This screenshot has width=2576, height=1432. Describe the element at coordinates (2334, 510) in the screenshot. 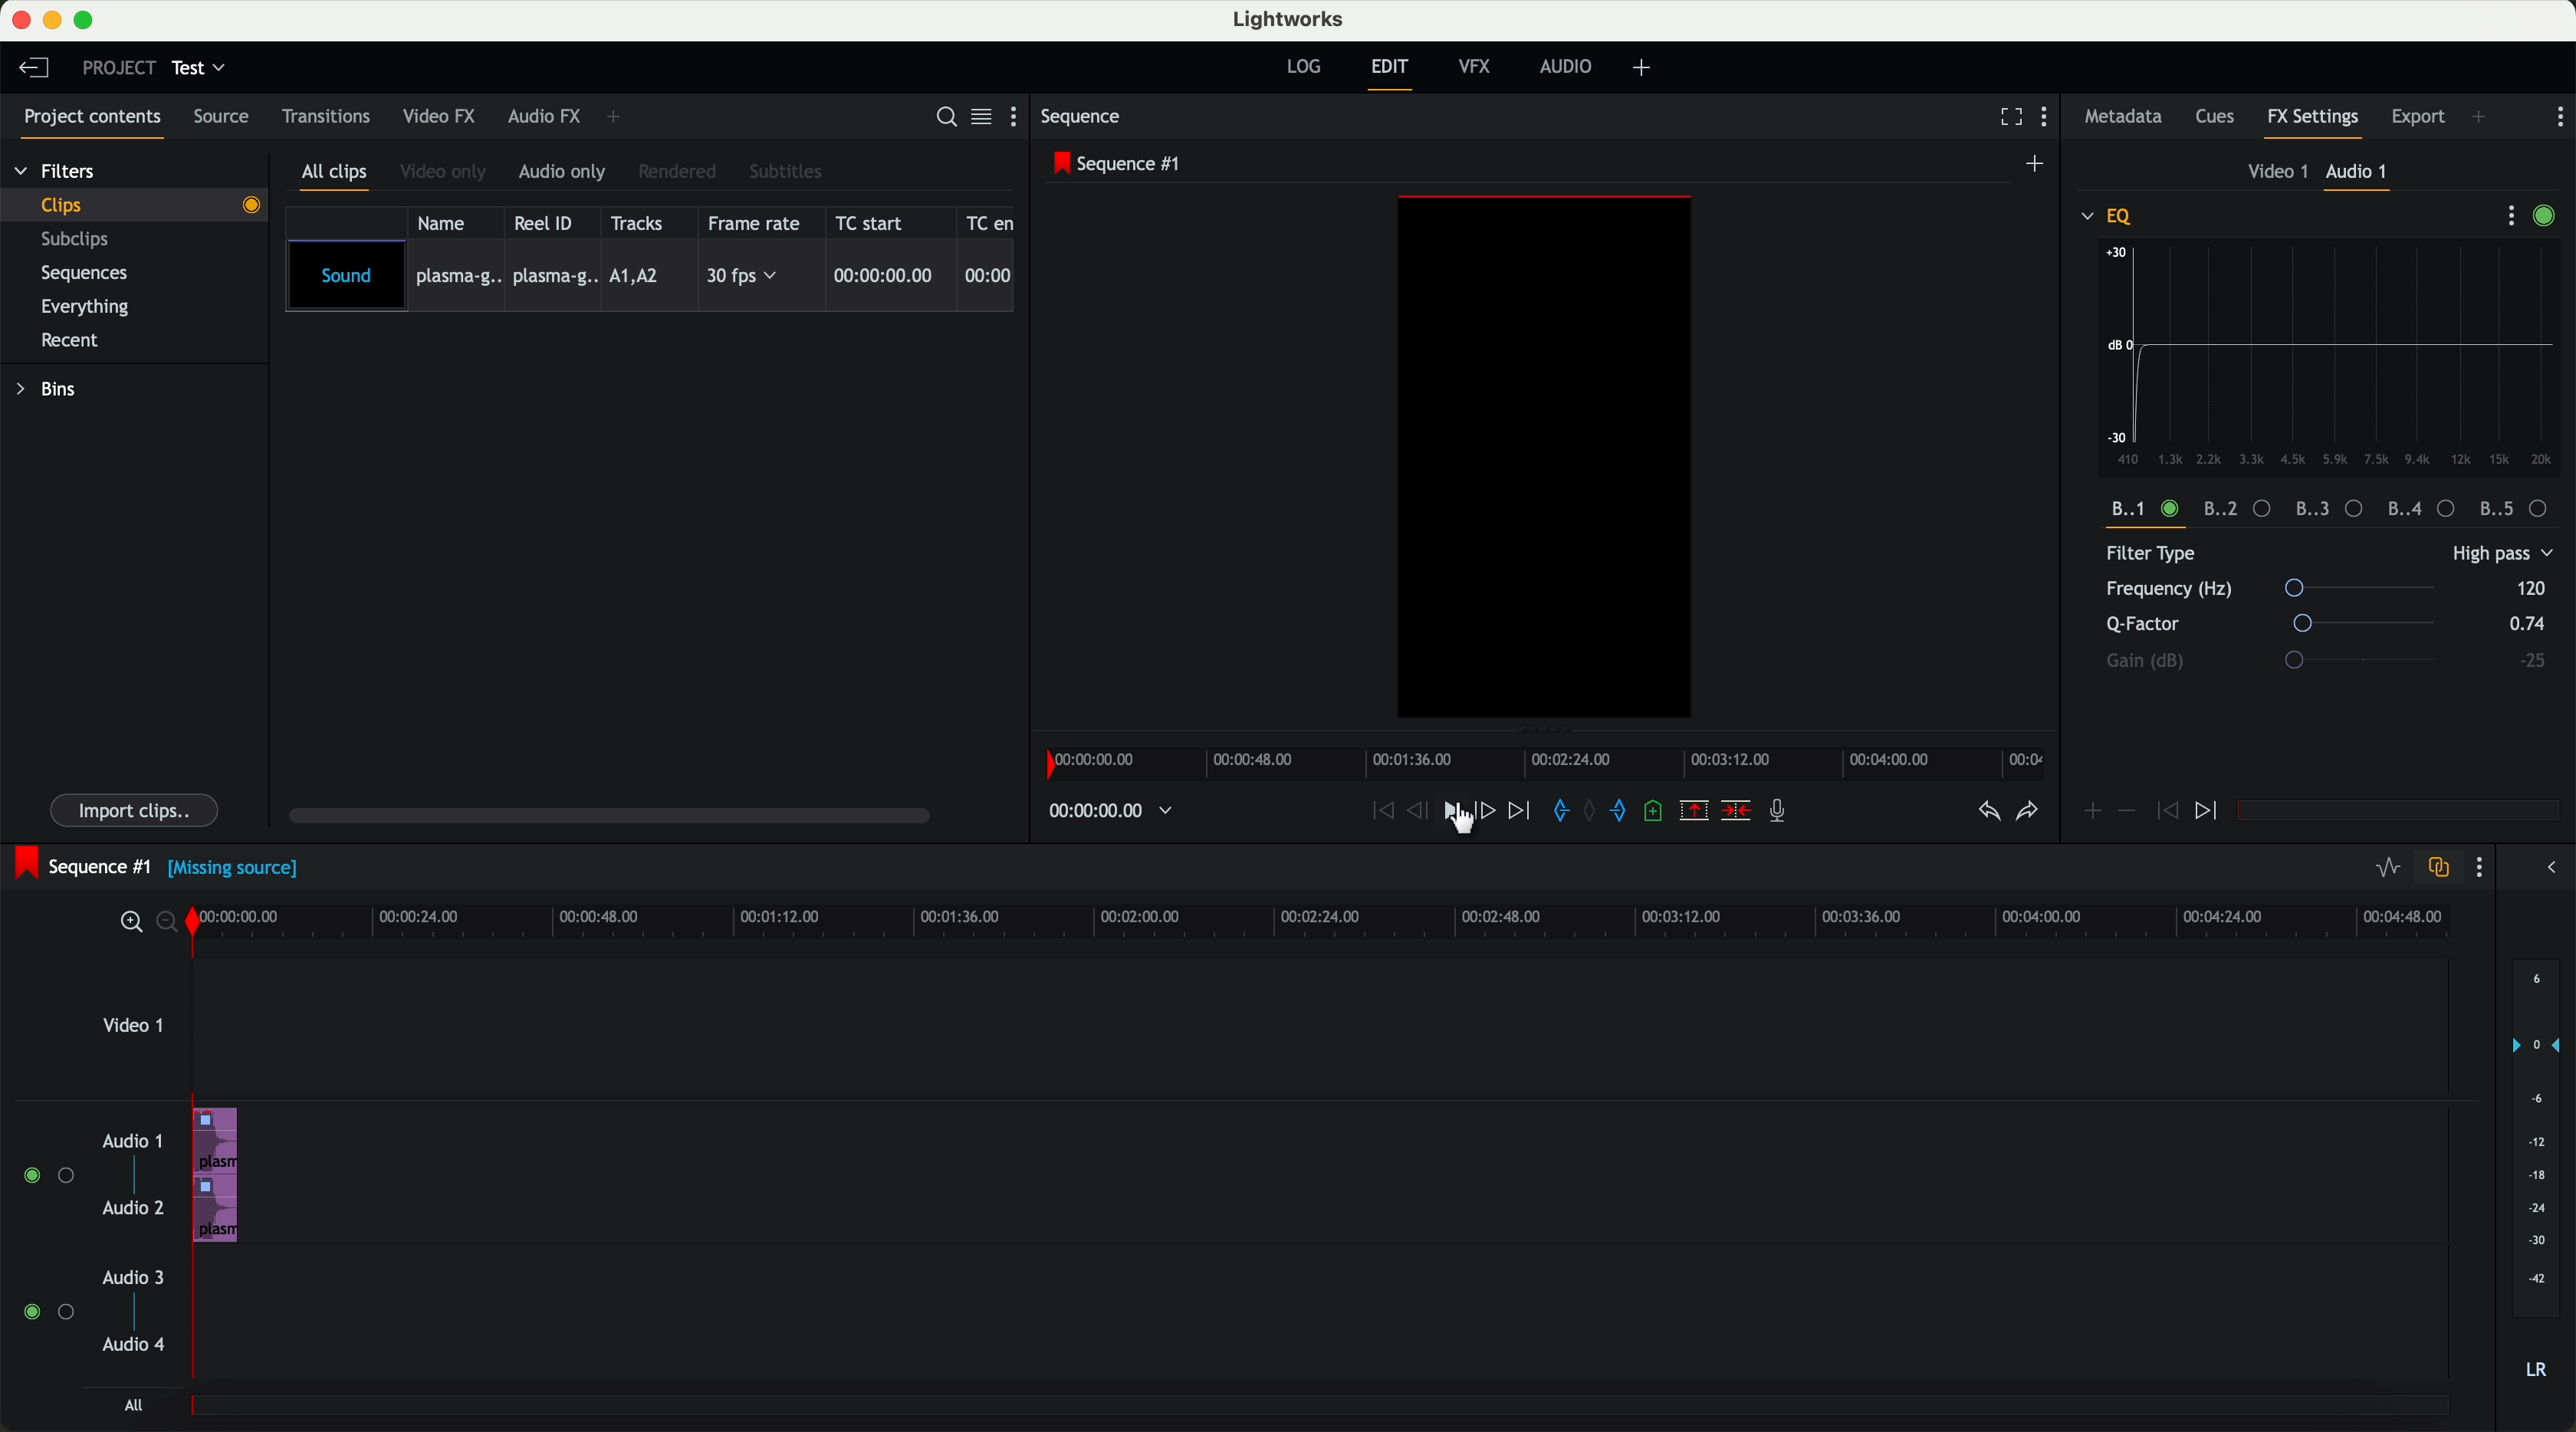

I see `data` at that location.